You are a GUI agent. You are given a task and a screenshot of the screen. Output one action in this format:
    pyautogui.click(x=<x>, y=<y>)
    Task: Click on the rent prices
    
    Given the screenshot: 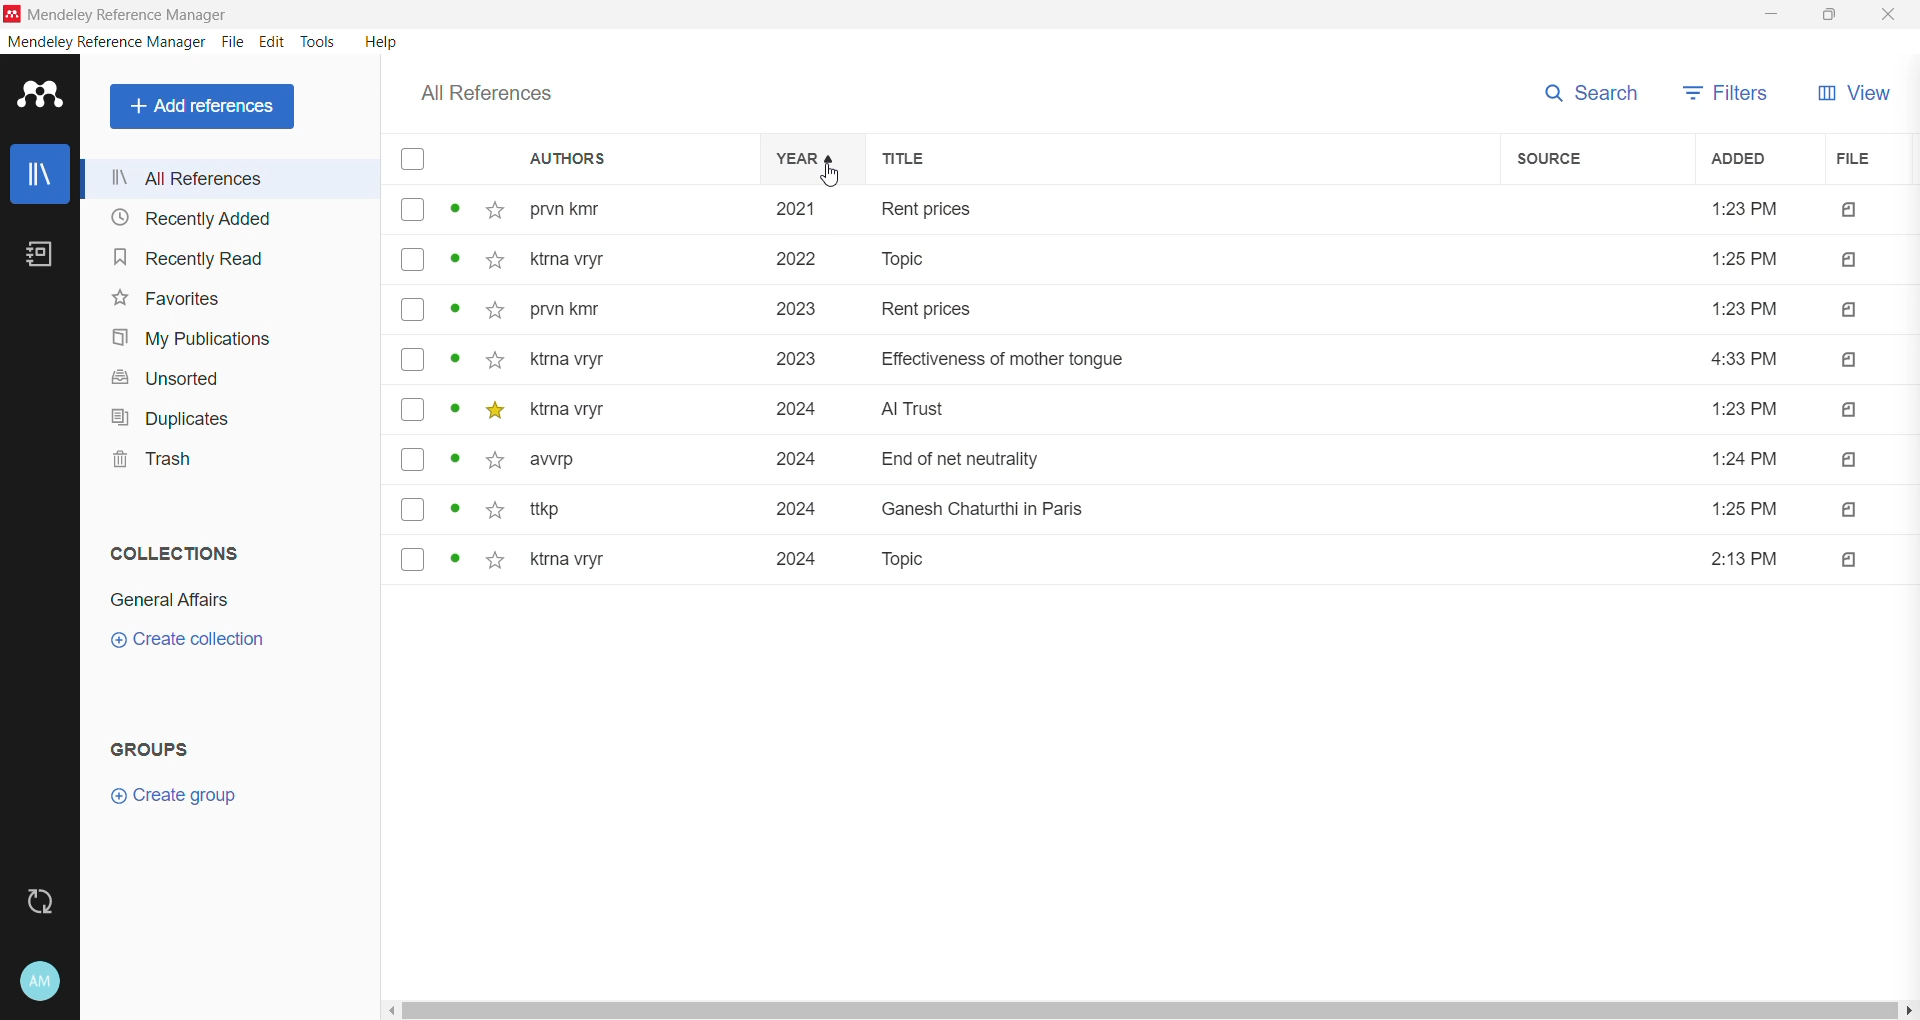 What is the action you would take?
    pyautogui.click(x=933, y=211)
    